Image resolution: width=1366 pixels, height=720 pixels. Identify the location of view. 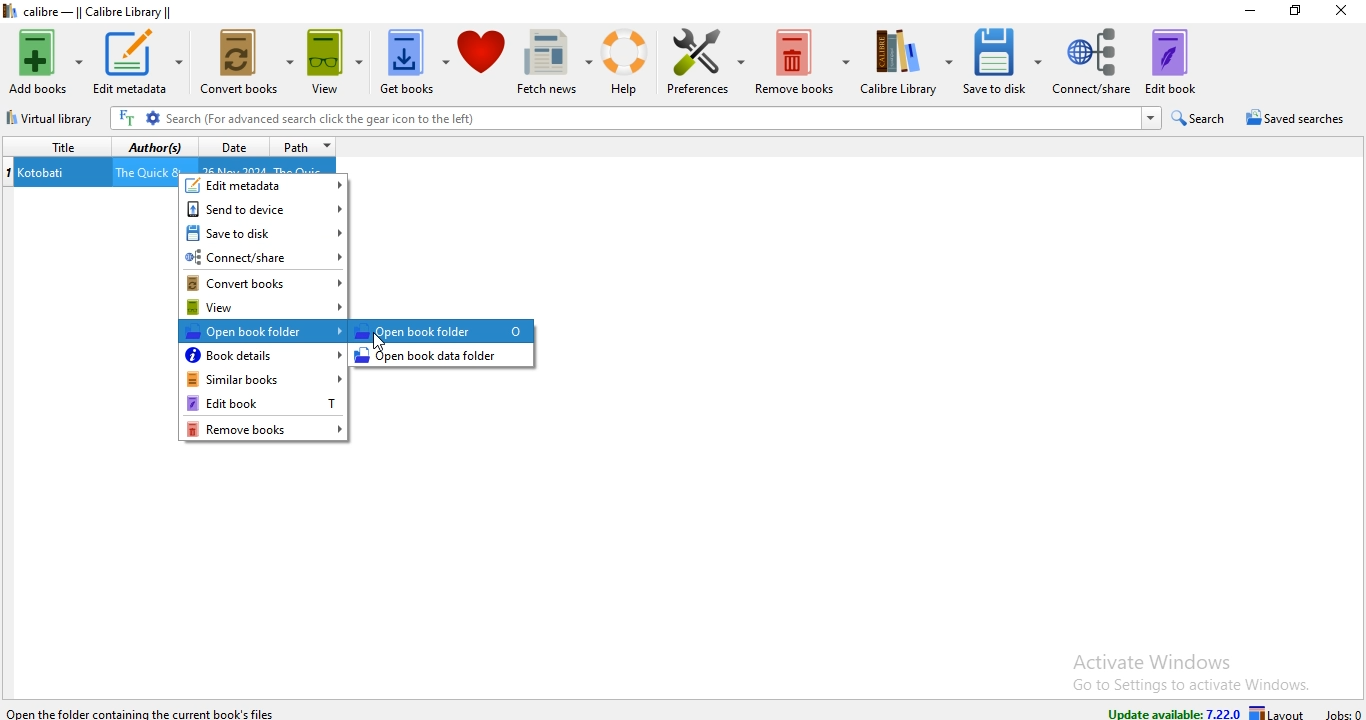
(267, 307).